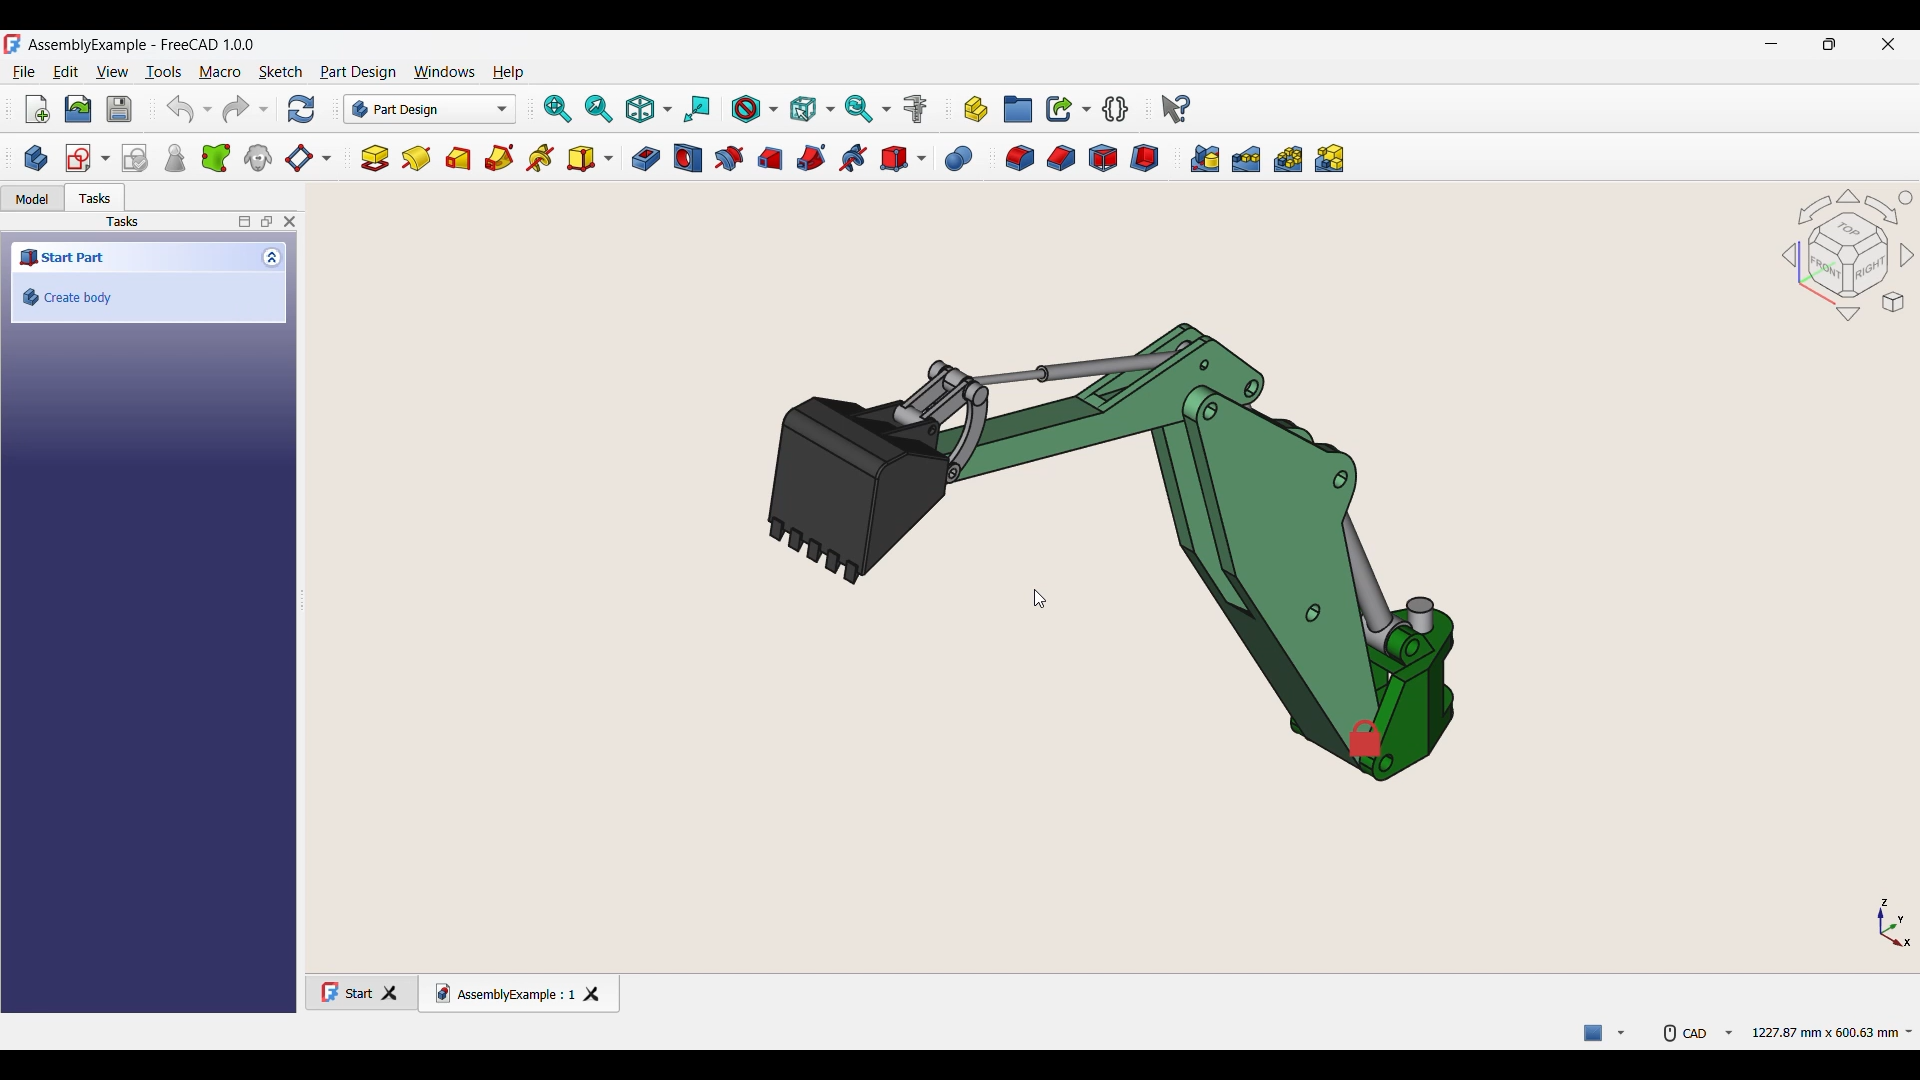 This screenshot has height=1080, width=1920. I want to click on Make link options, so click(1069, 109).